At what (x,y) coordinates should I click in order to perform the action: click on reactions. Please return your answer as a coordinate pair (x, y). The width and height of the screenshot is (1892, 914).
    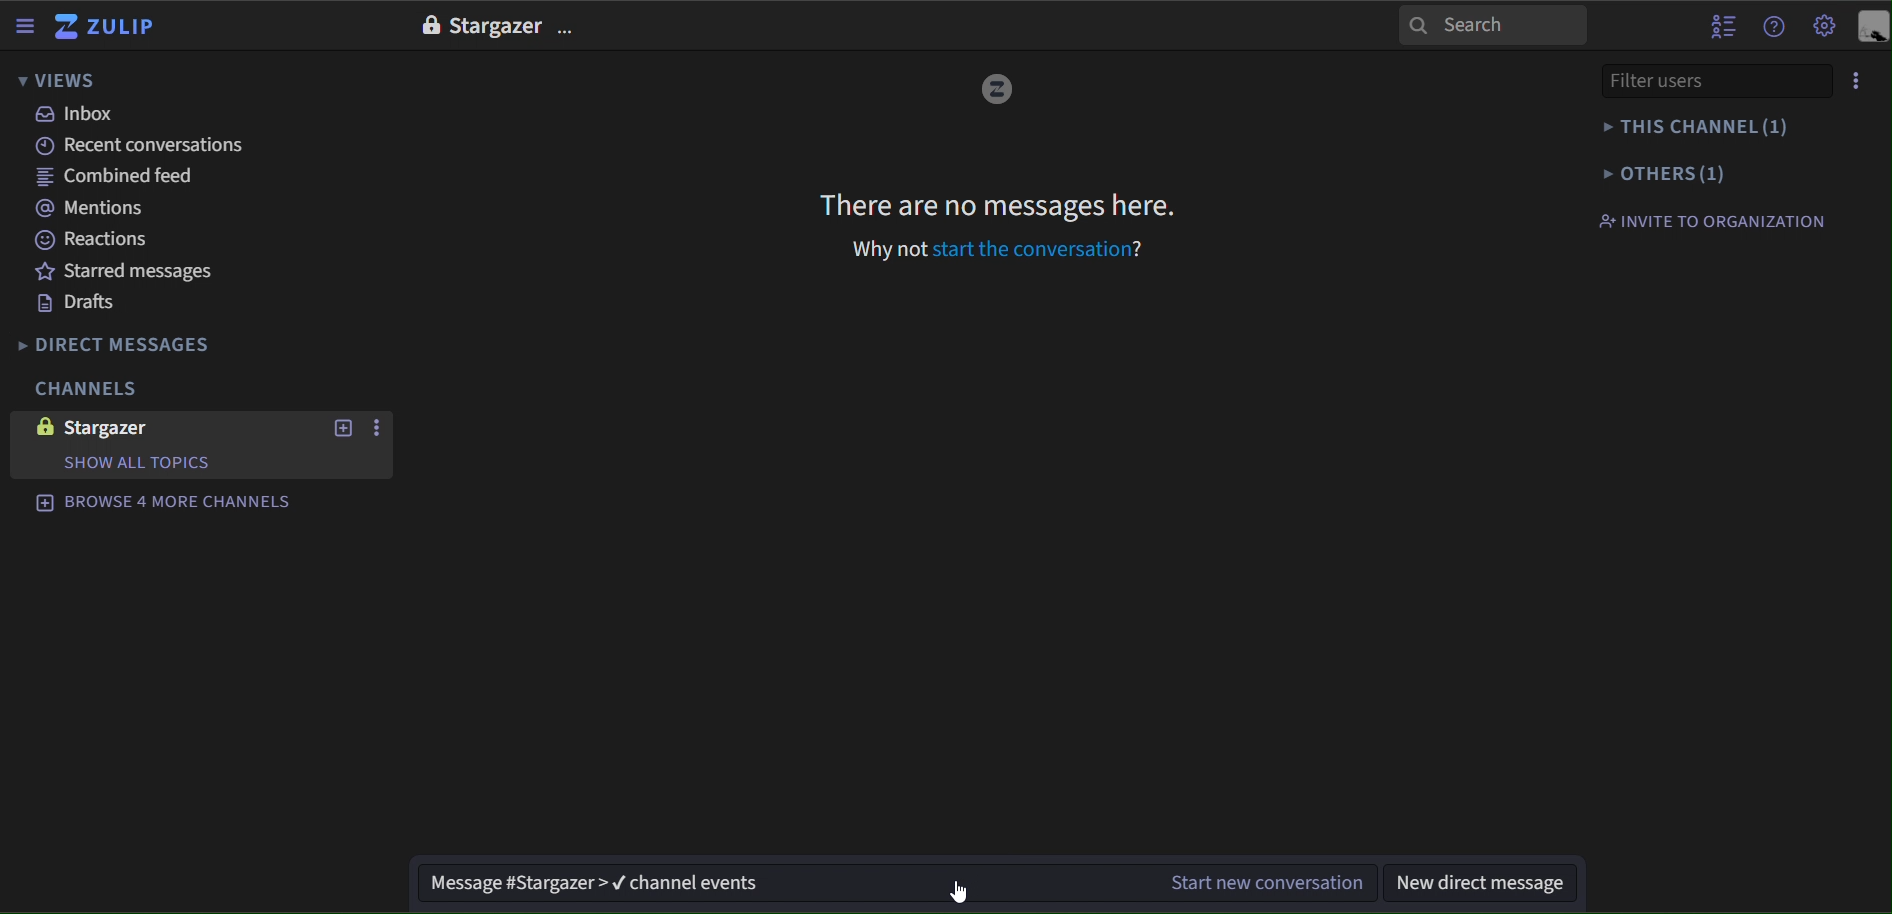
    Looking at the image, I should click on (106, 240).